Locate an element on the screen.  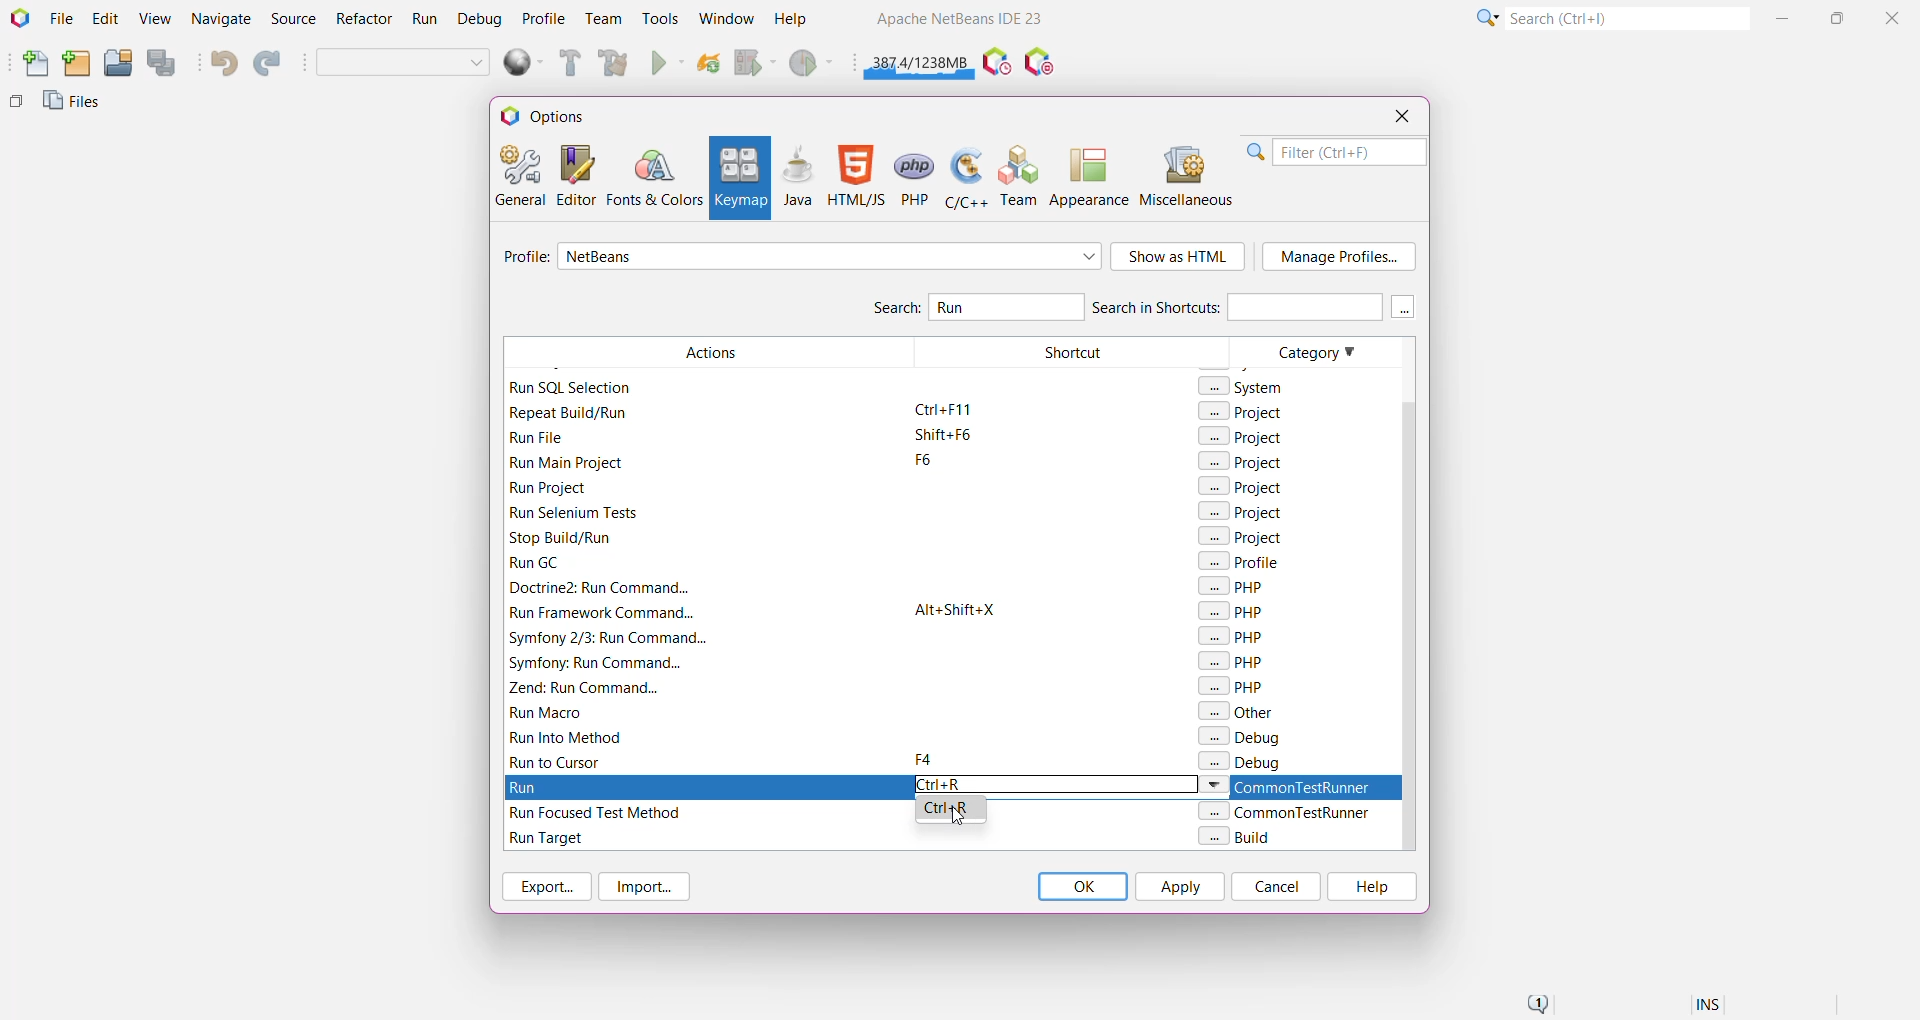
Maximize is located at coordinates (1840, 16).